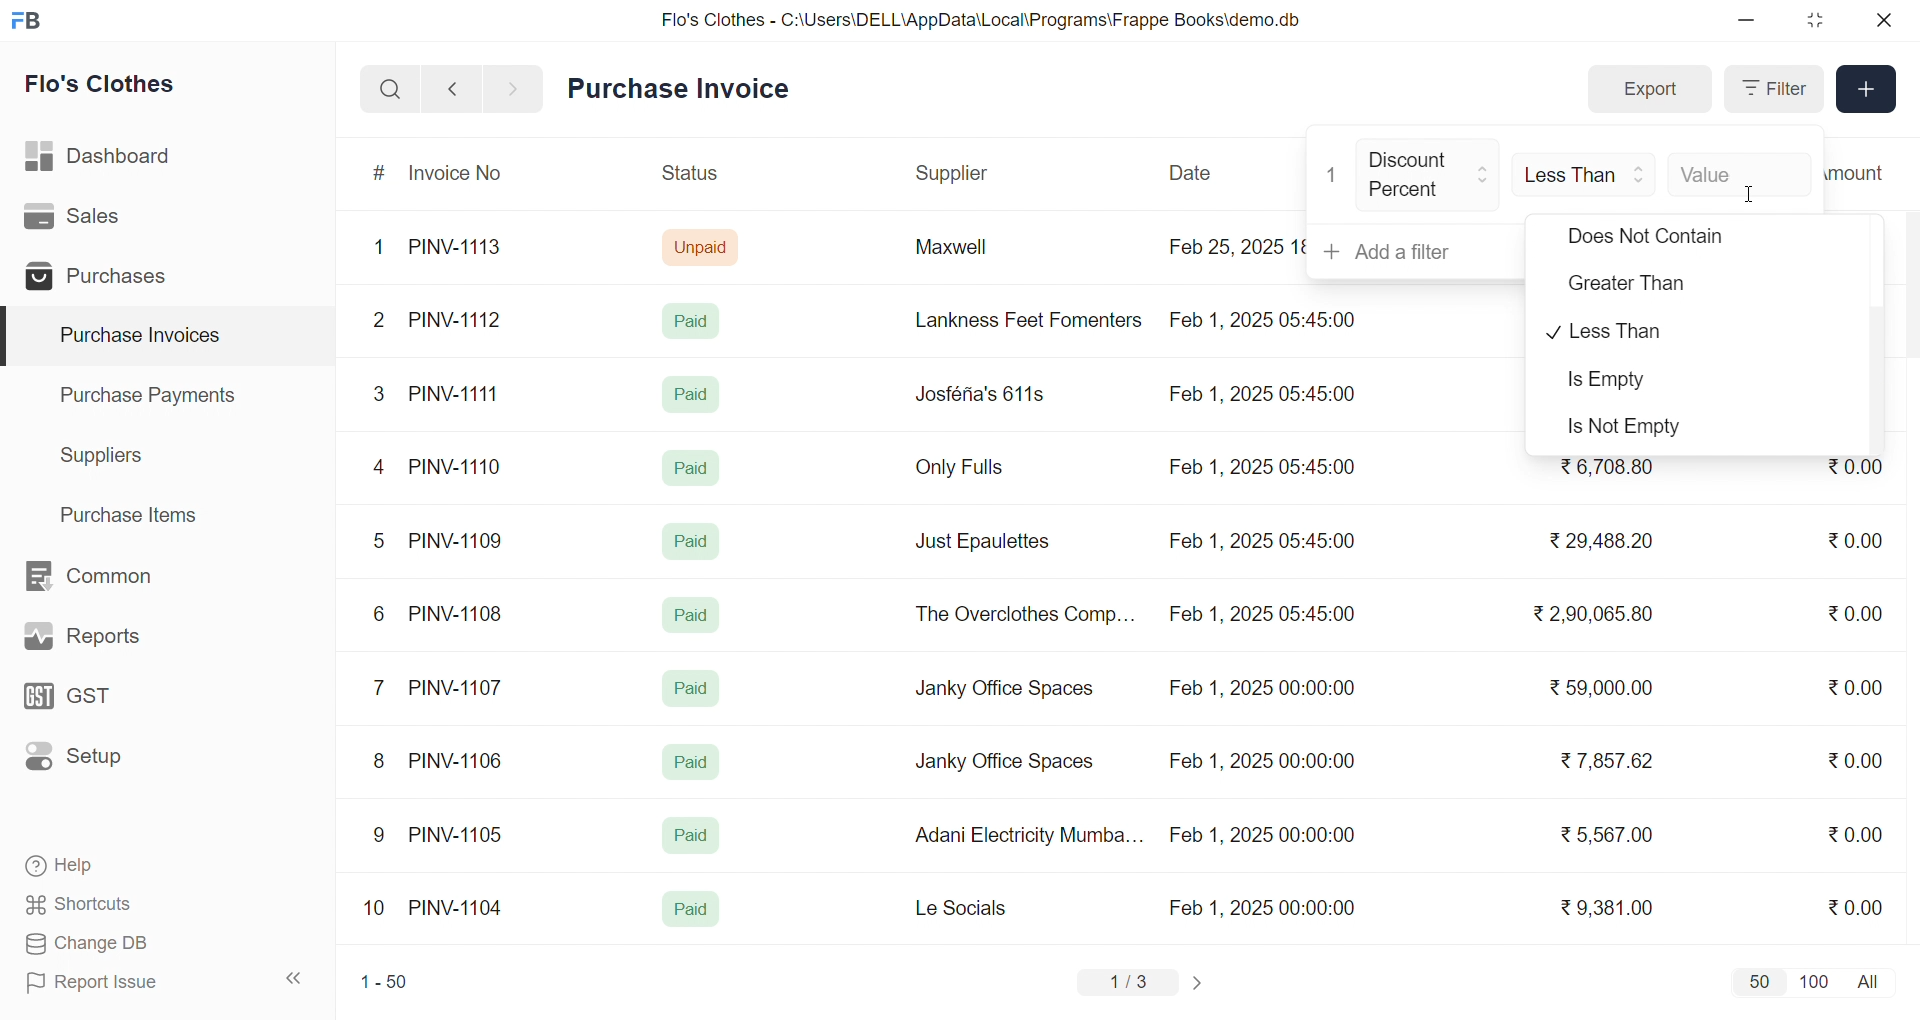 The image size is (1920, 1020). I want to click on ₹9,381.00, so click(1607, 908).